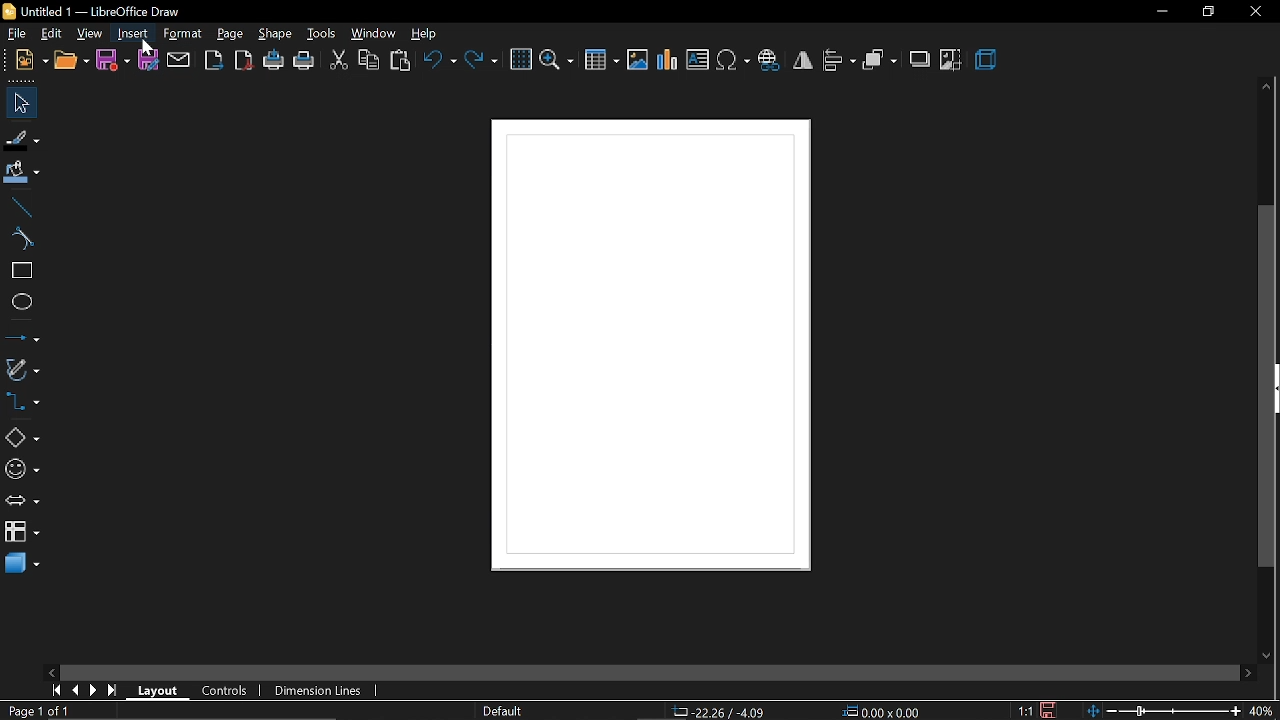 The image size is (1280, 720). I want to click on move right, so click(1248, 674).